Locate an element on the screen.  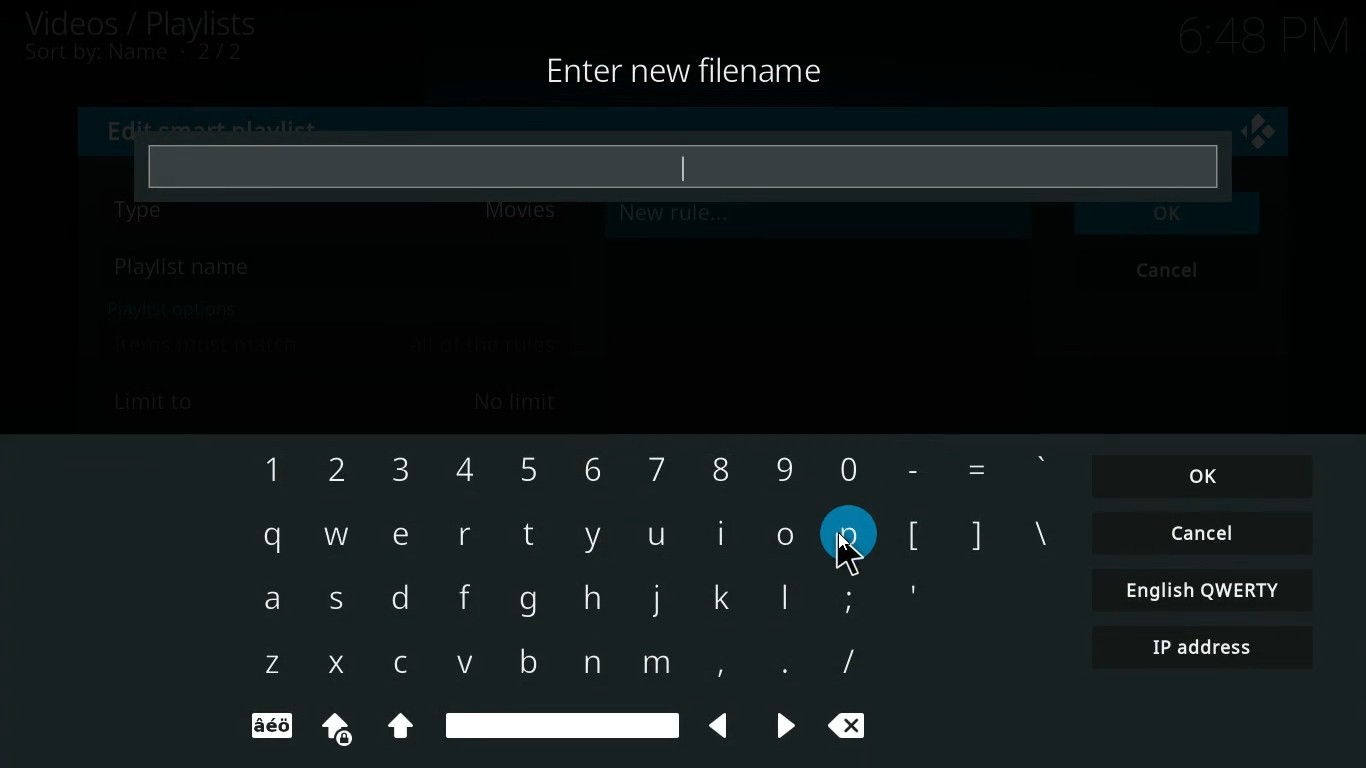
= is located at coordinates (975, 470).